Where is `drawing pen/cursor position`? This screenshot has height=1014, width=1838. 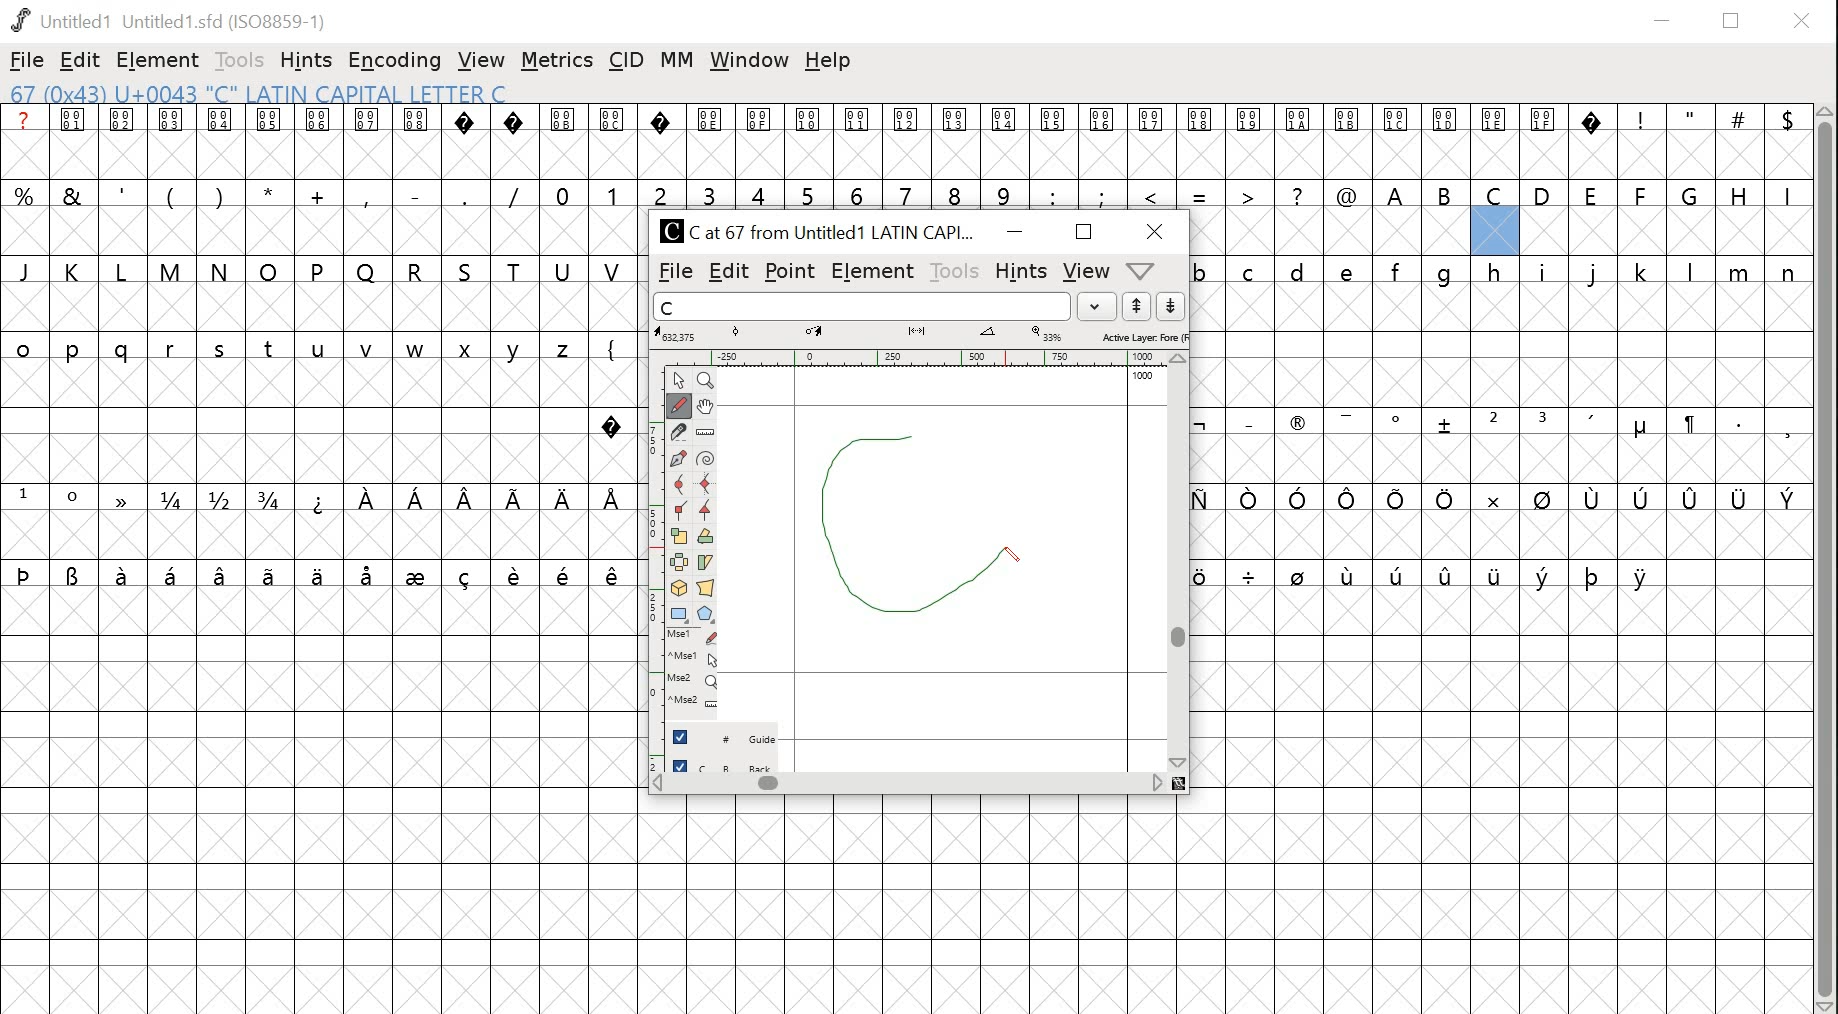
drawing pen/cursor position is located at coordinates (1012, 562).